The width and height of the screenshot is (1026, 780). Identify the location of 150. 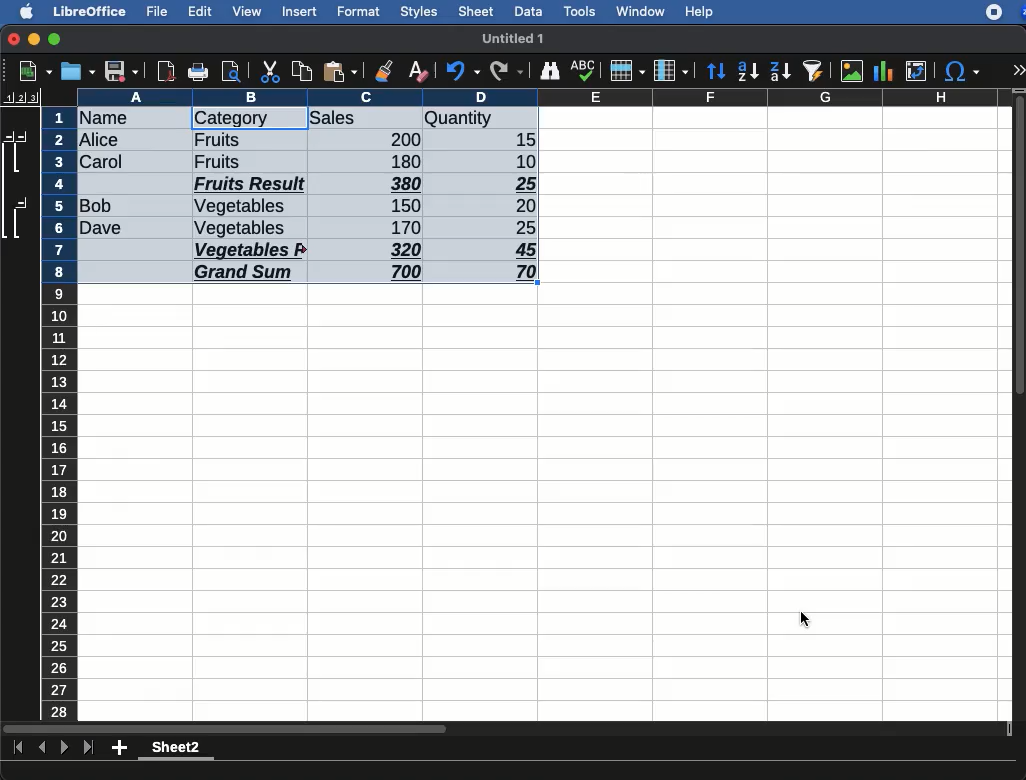
(407, 205).